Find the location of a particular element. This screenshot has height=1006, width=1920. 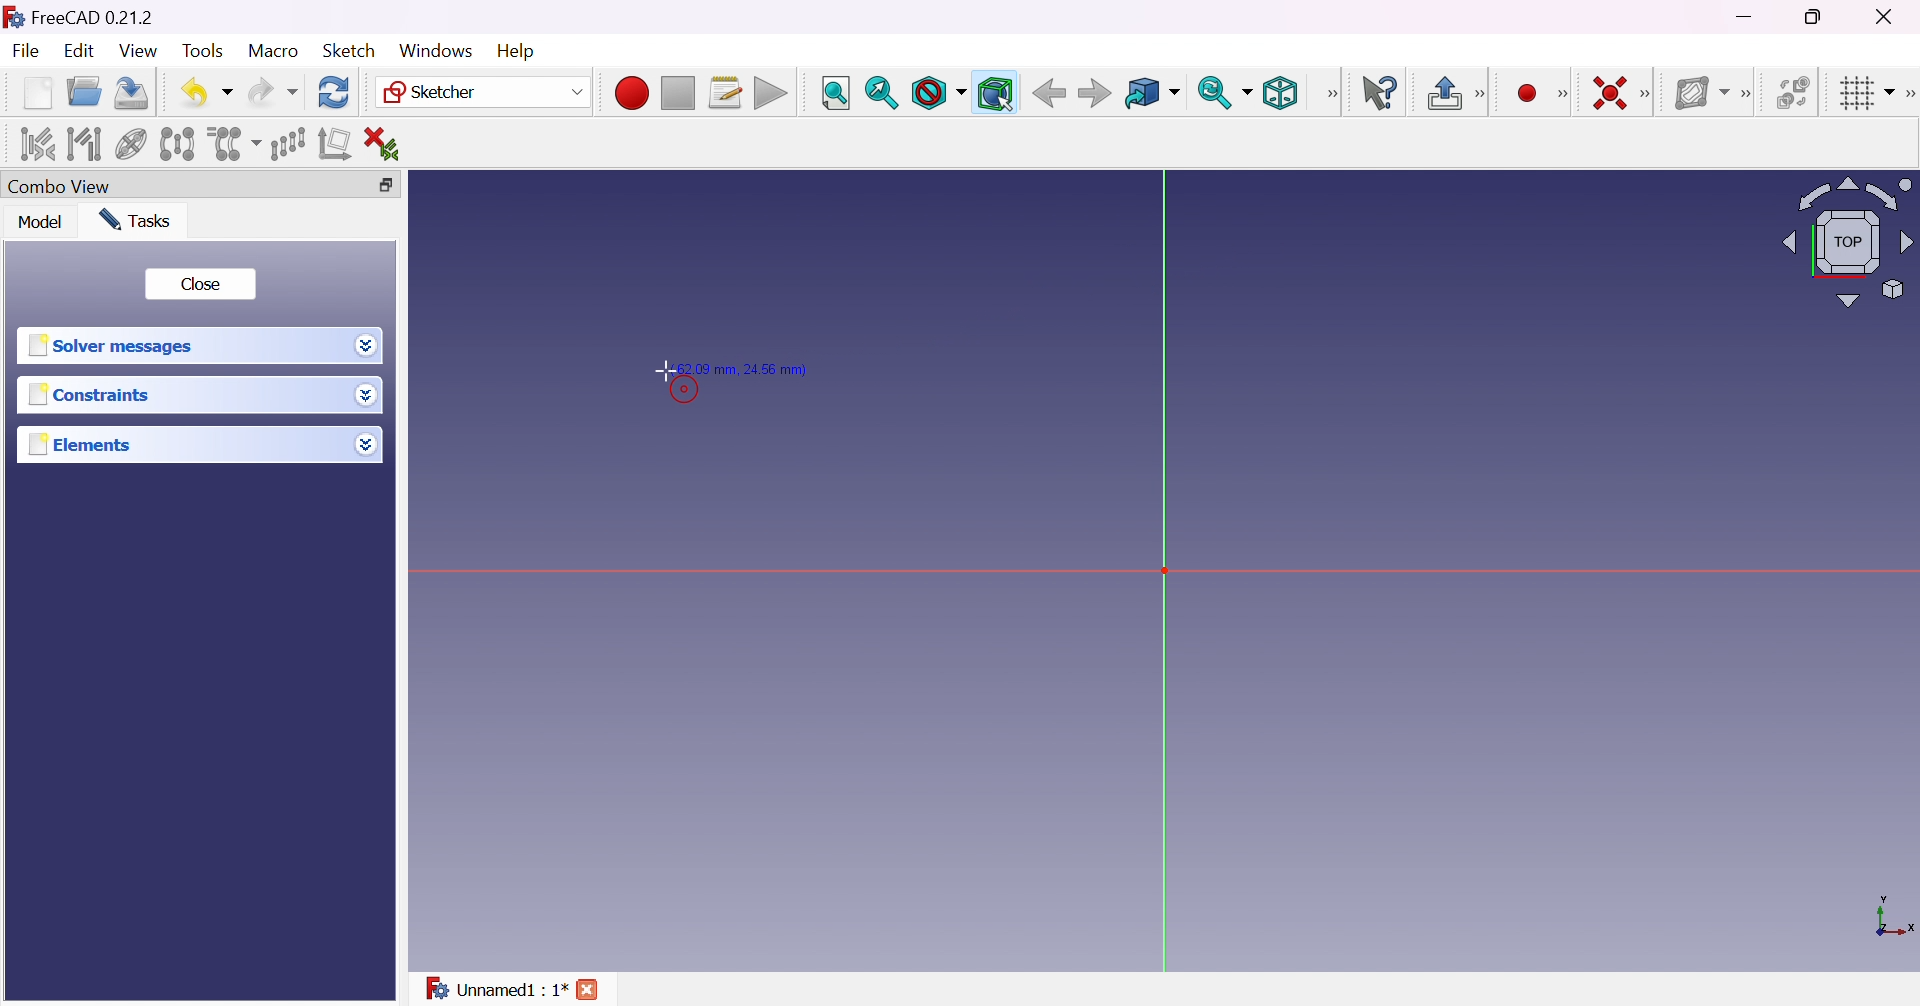

Fit all is located at coordinates (835, 94).